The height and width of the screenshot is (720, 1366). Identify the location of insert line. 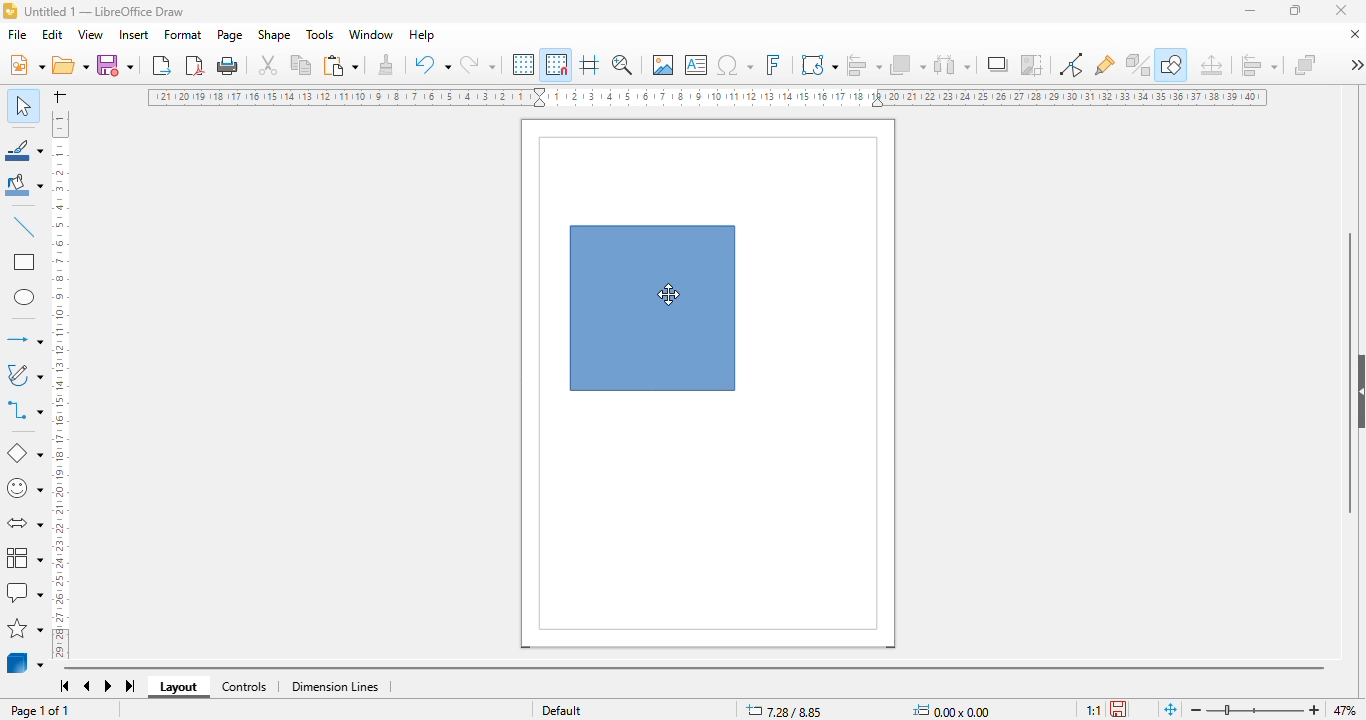
(24, 226).